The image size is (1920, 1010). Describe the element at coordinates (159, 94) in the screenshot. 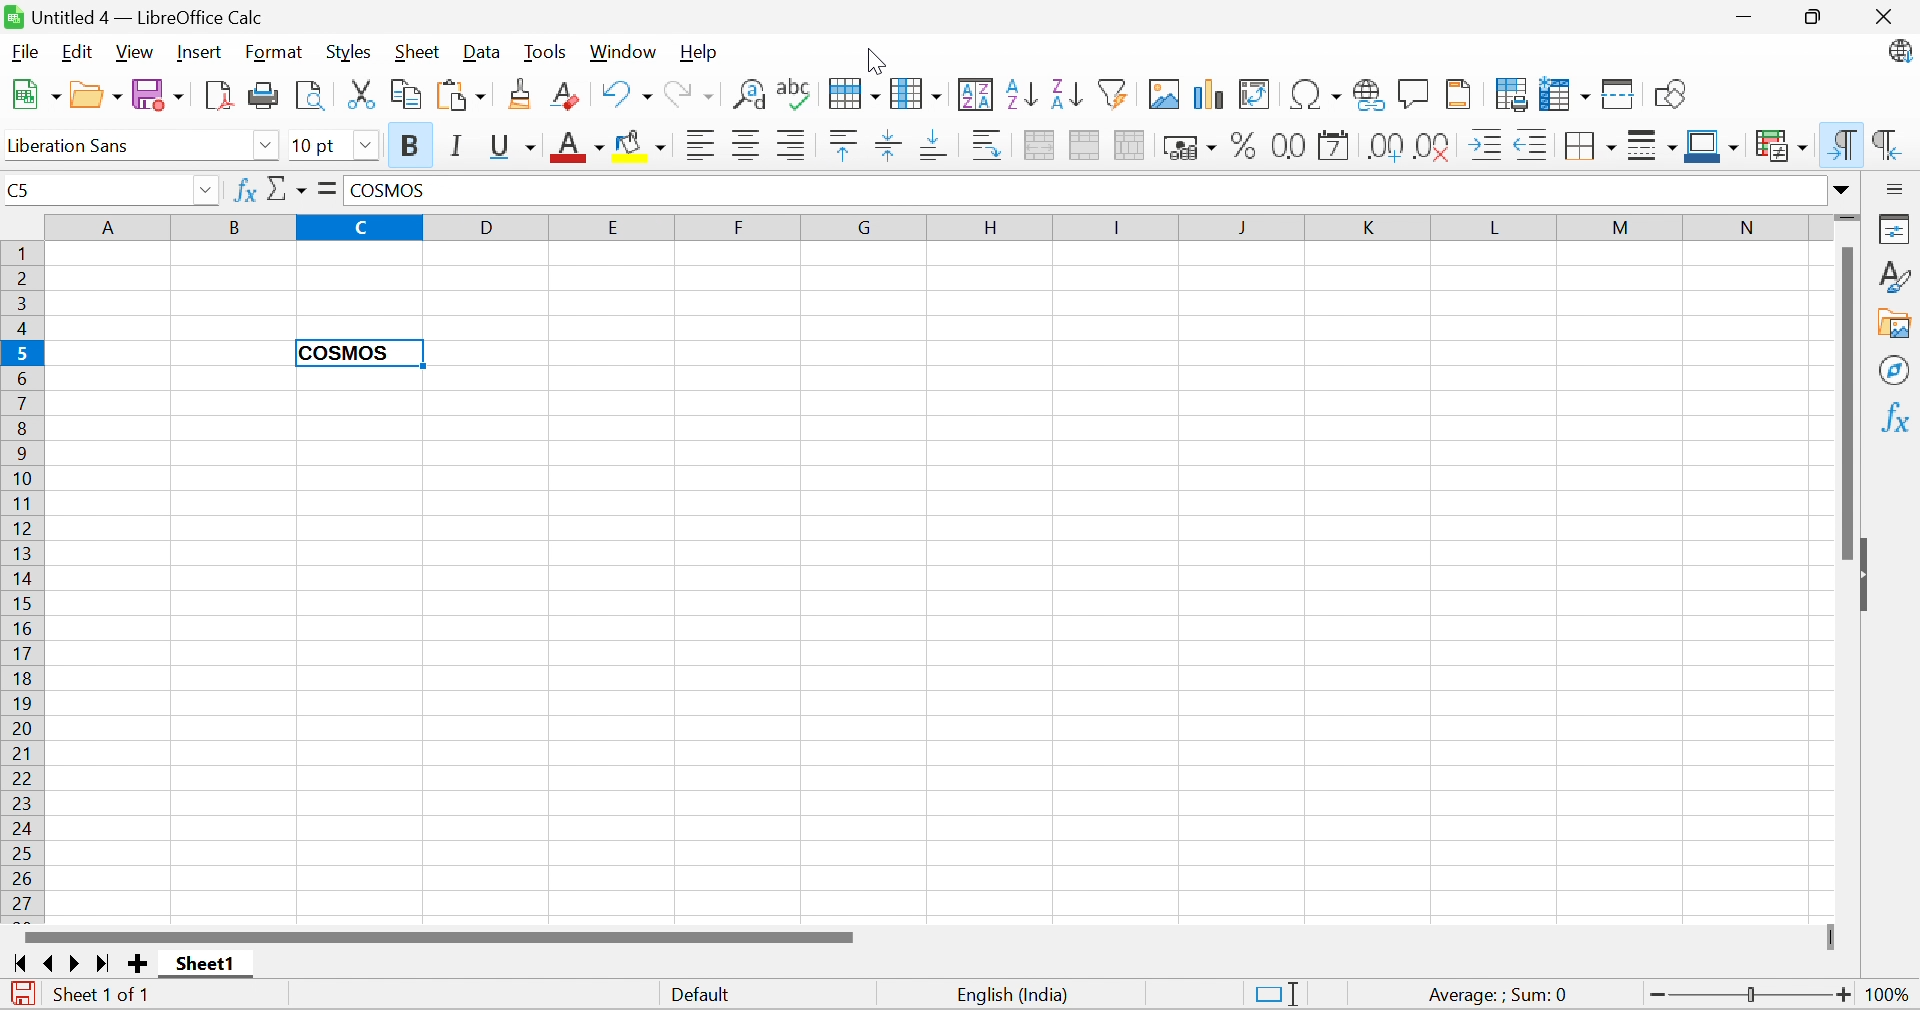

I see `Save` at that location.